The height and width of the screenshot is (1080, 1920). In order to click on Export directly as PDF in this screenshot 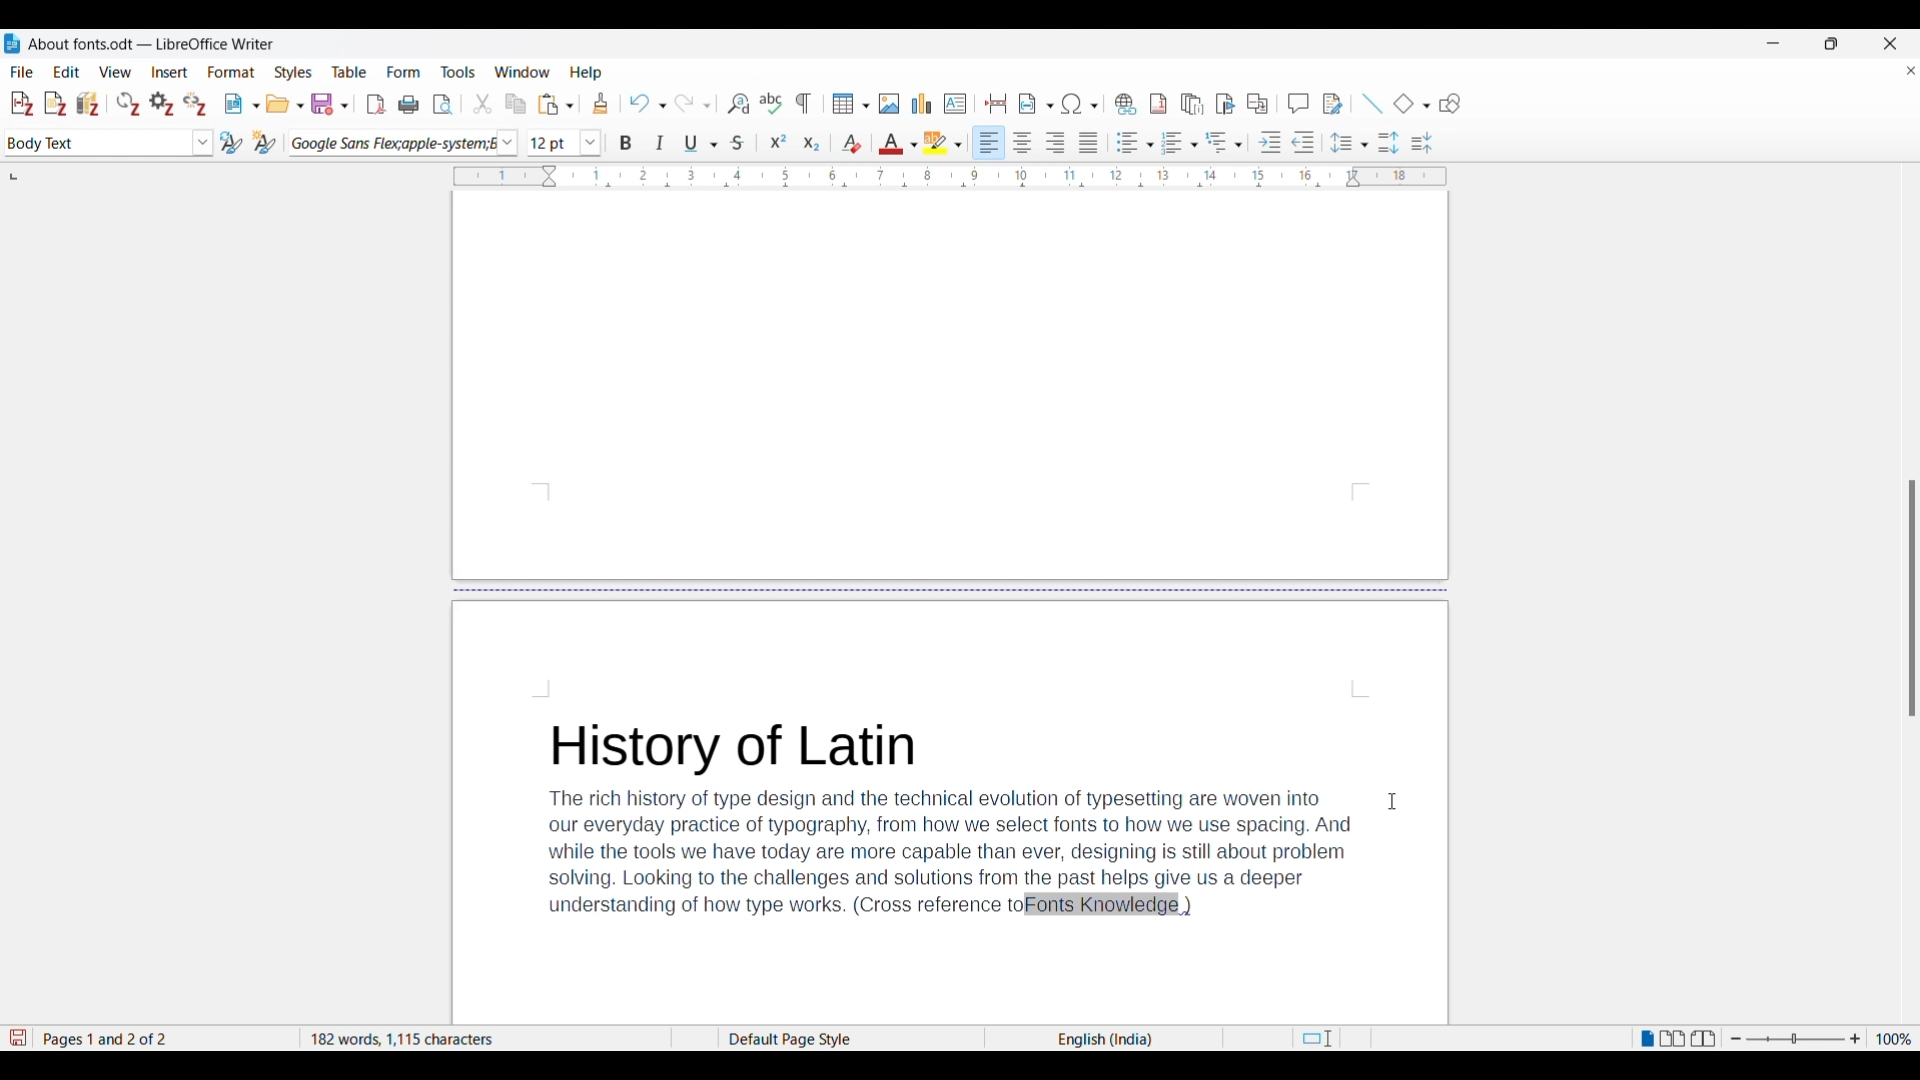, I will do `click(376, 105)`.